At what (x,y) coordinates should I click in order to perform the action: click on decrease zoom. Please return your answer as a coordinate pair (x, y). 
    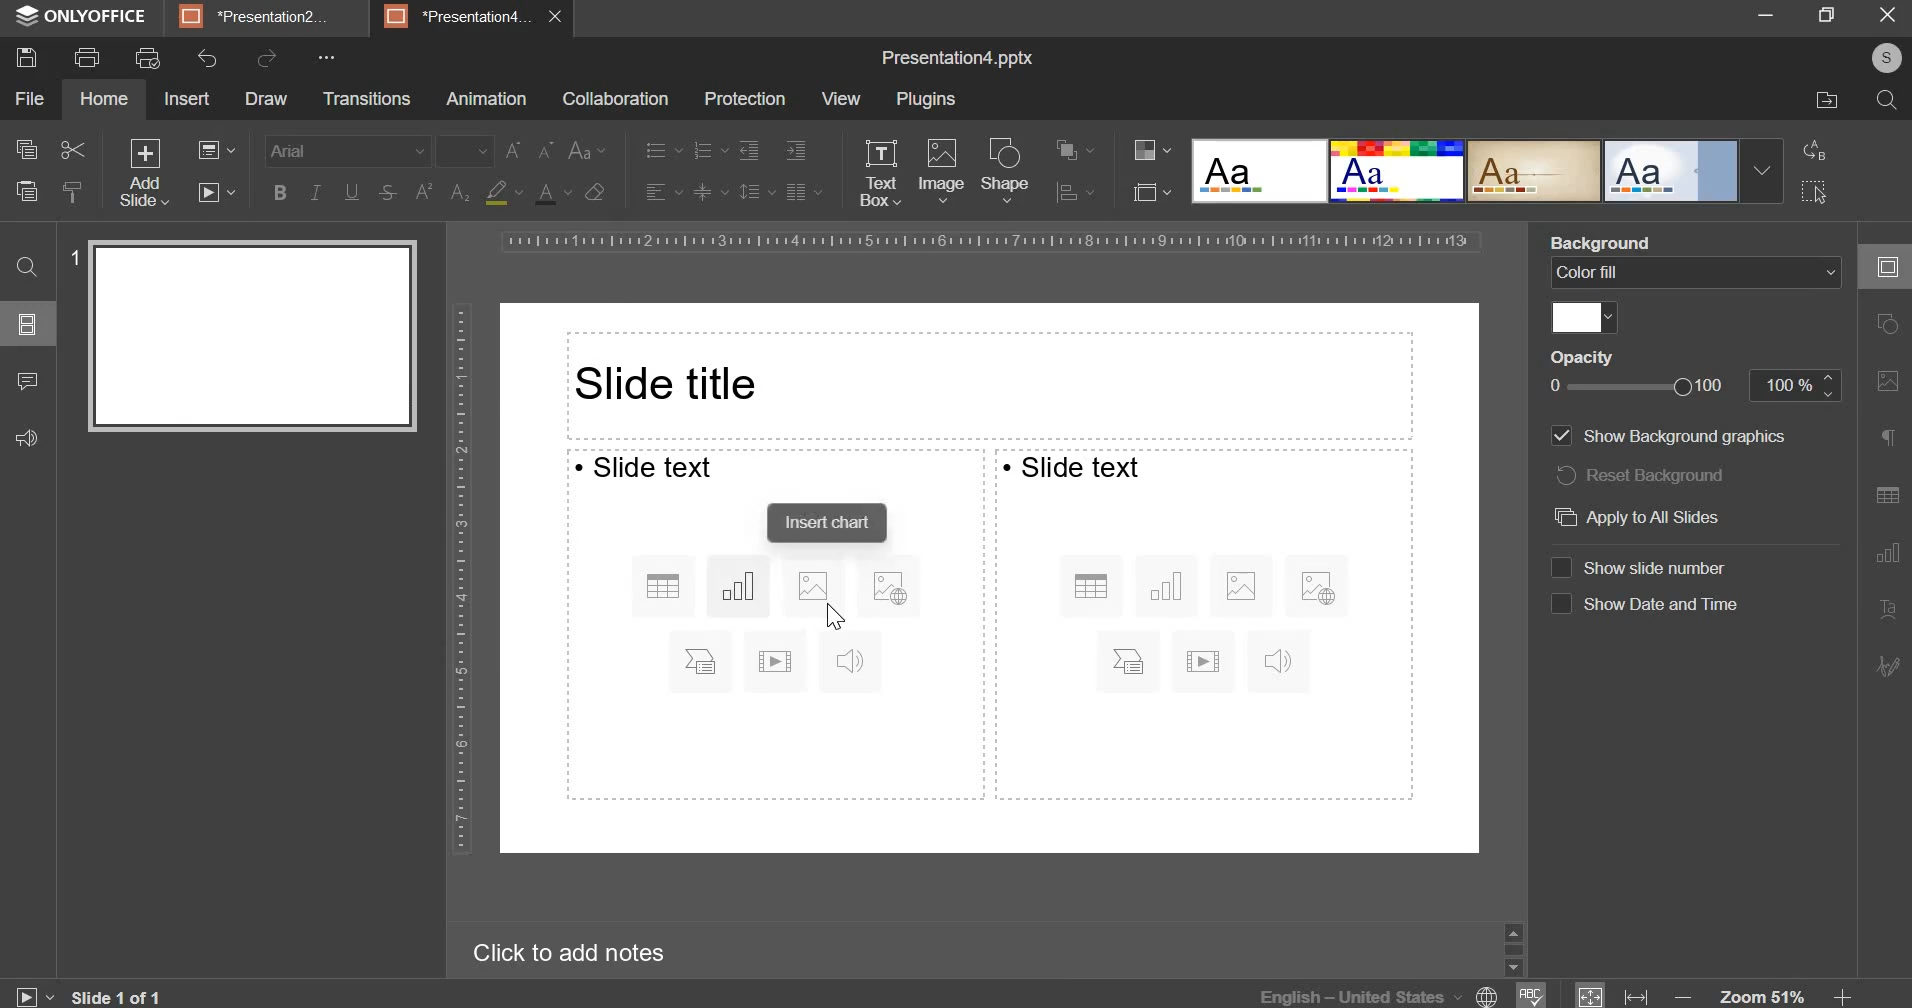
    Looking at the image, I should click on (1687, 996).